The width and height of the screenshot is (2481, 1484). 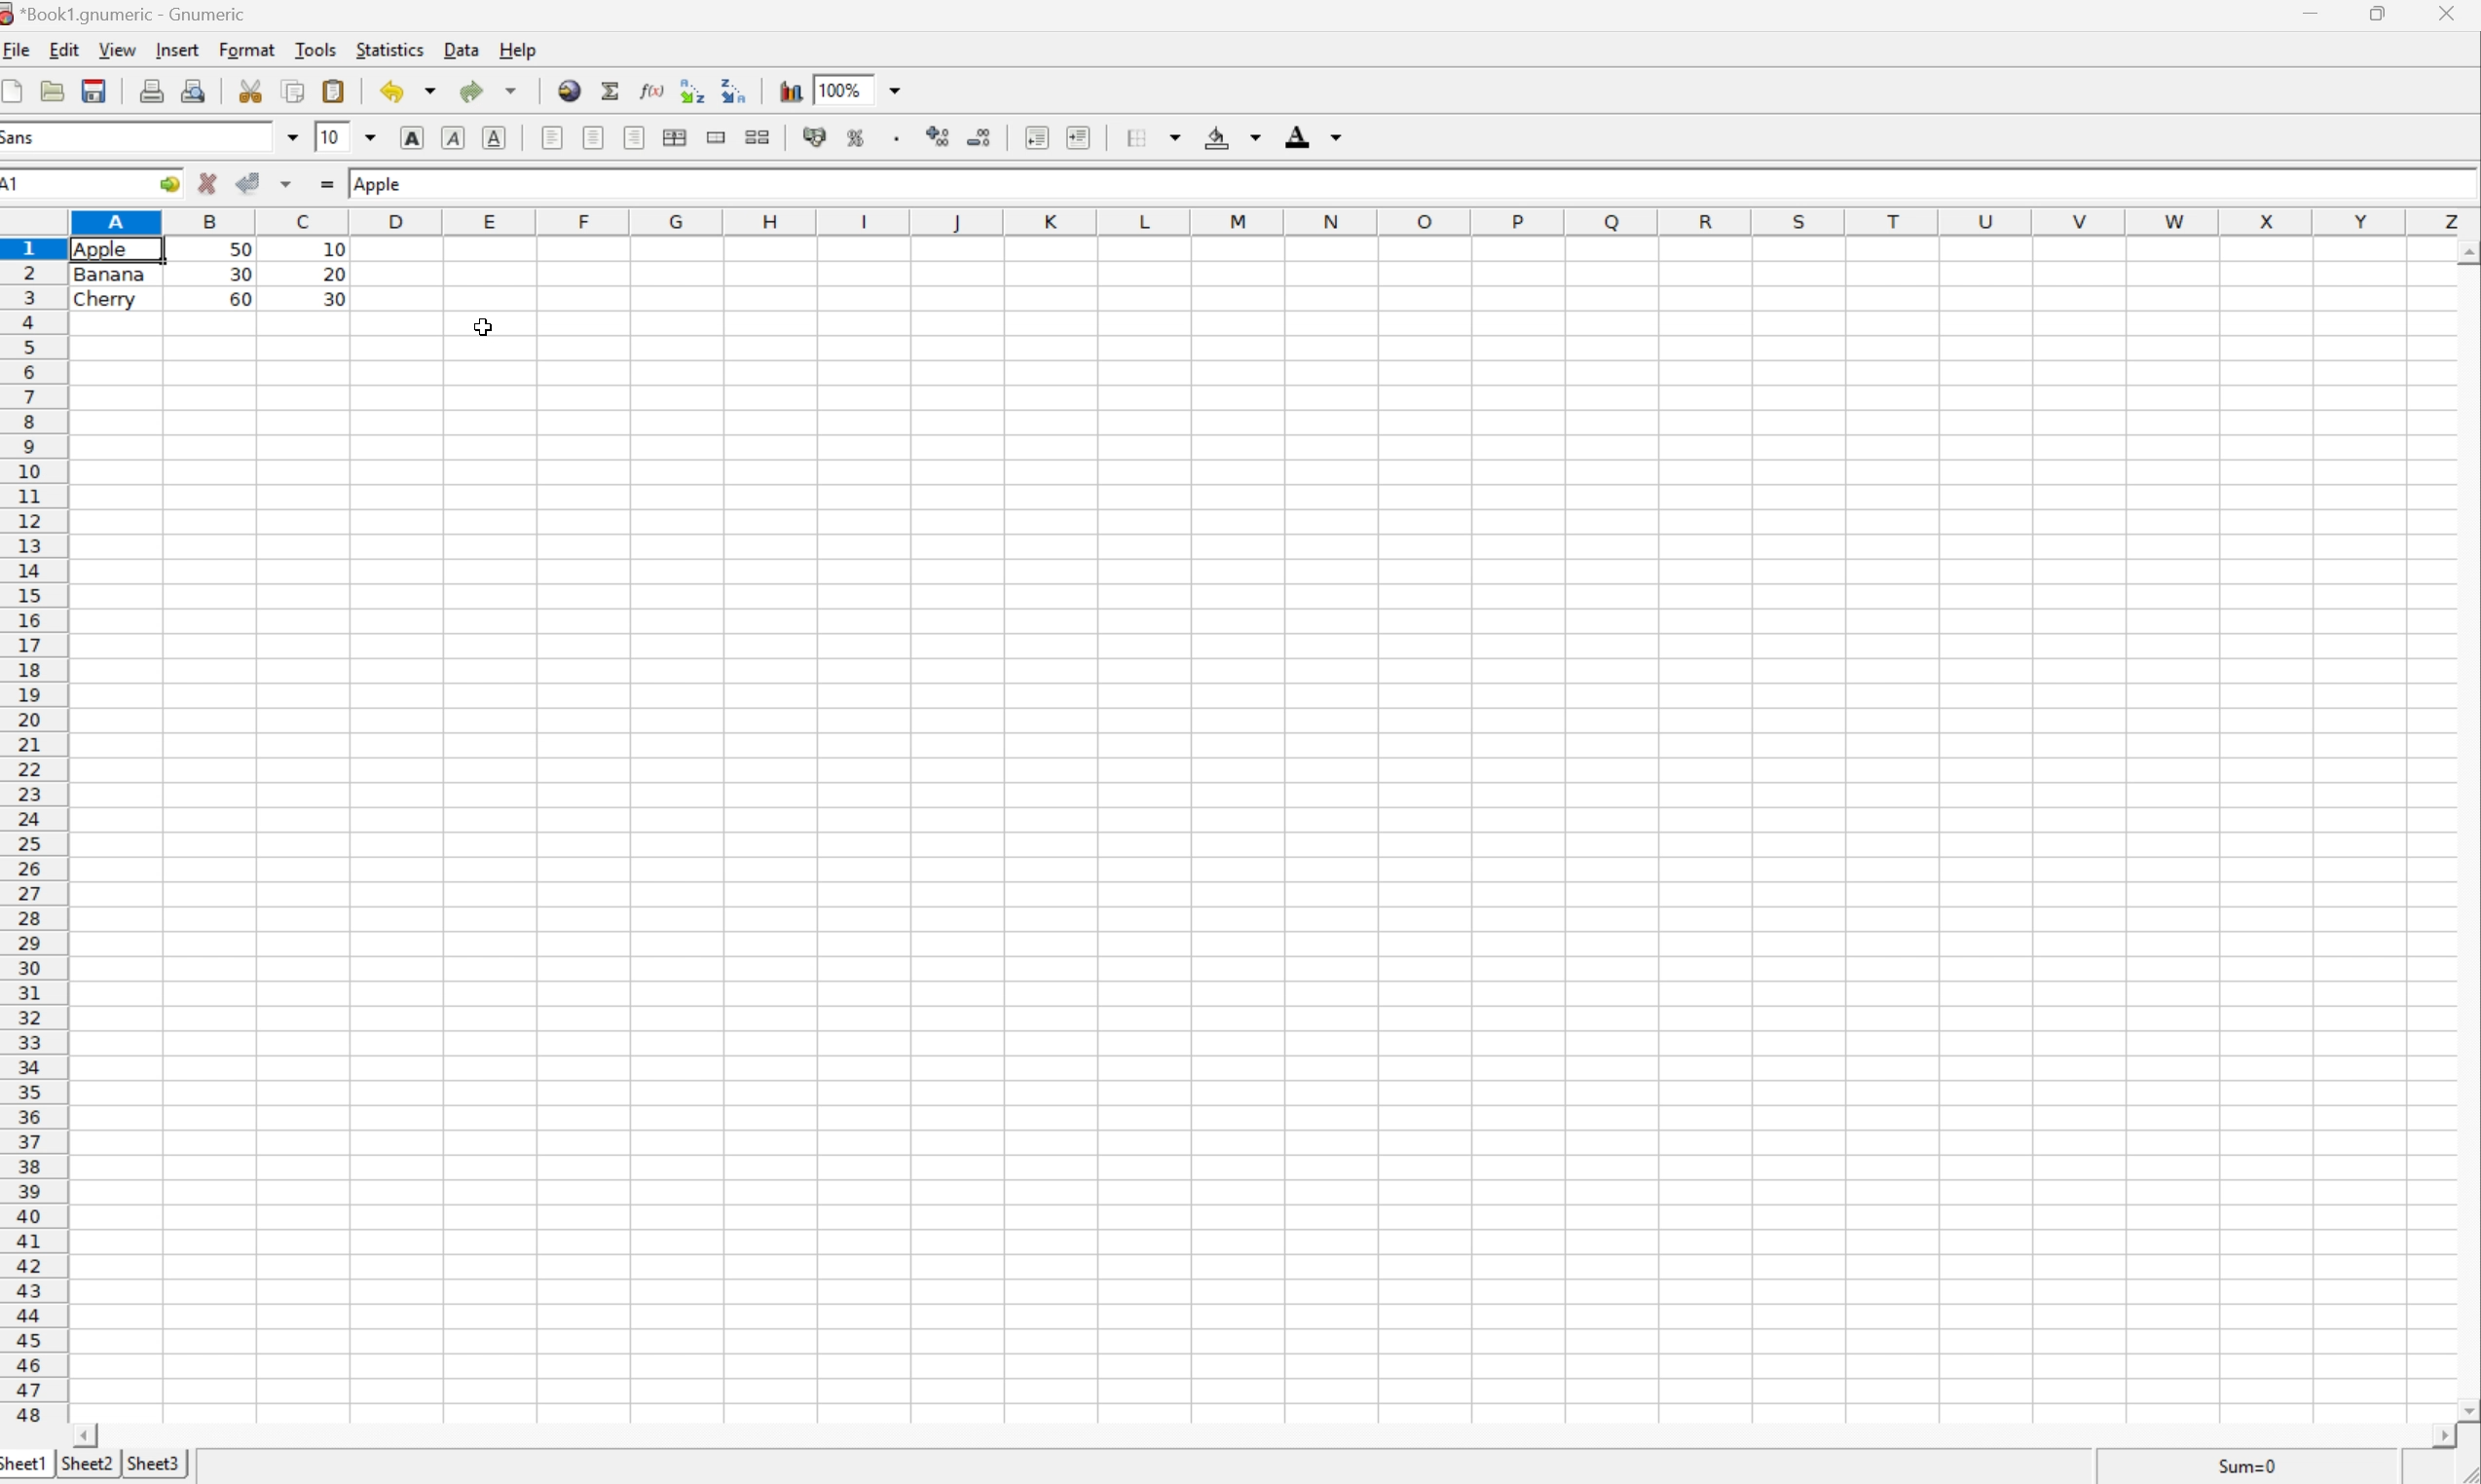 I want to click on paste, so click(x=334, y=89).